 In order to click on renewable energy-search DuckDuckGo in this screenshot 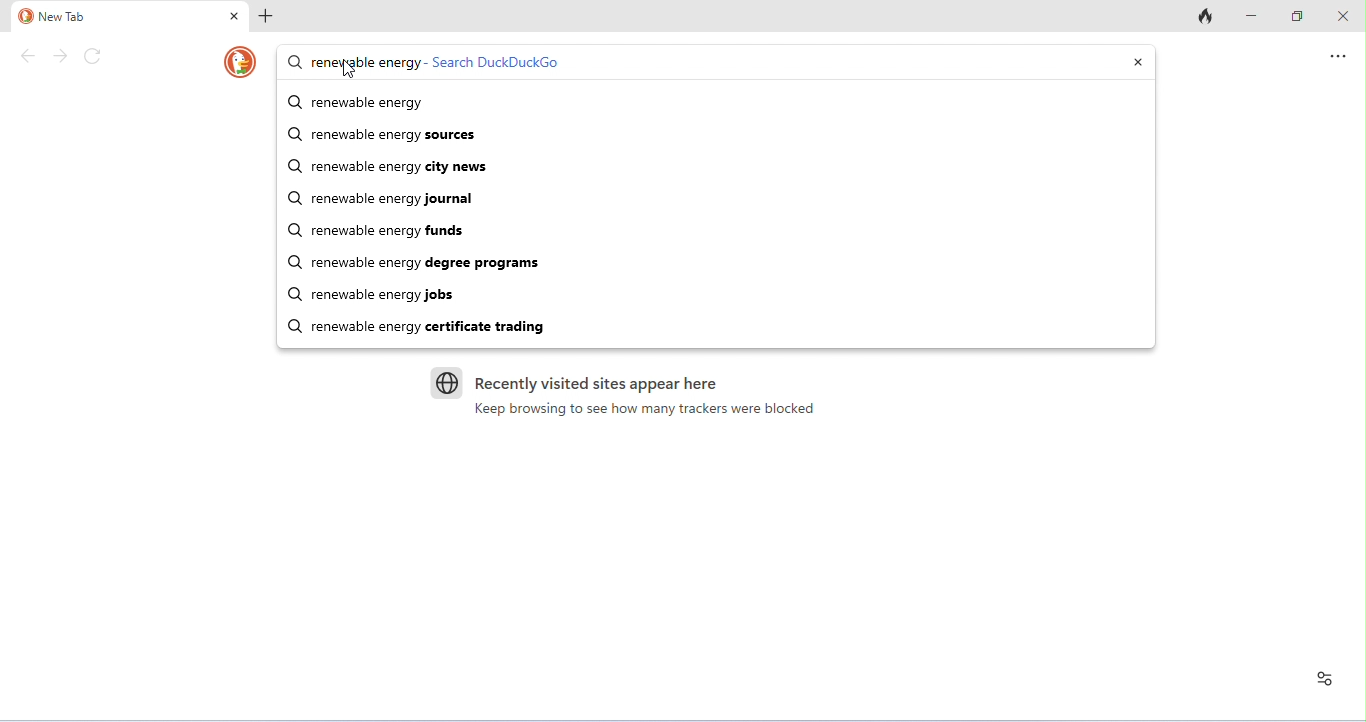, I will do `click(680, 61)`.